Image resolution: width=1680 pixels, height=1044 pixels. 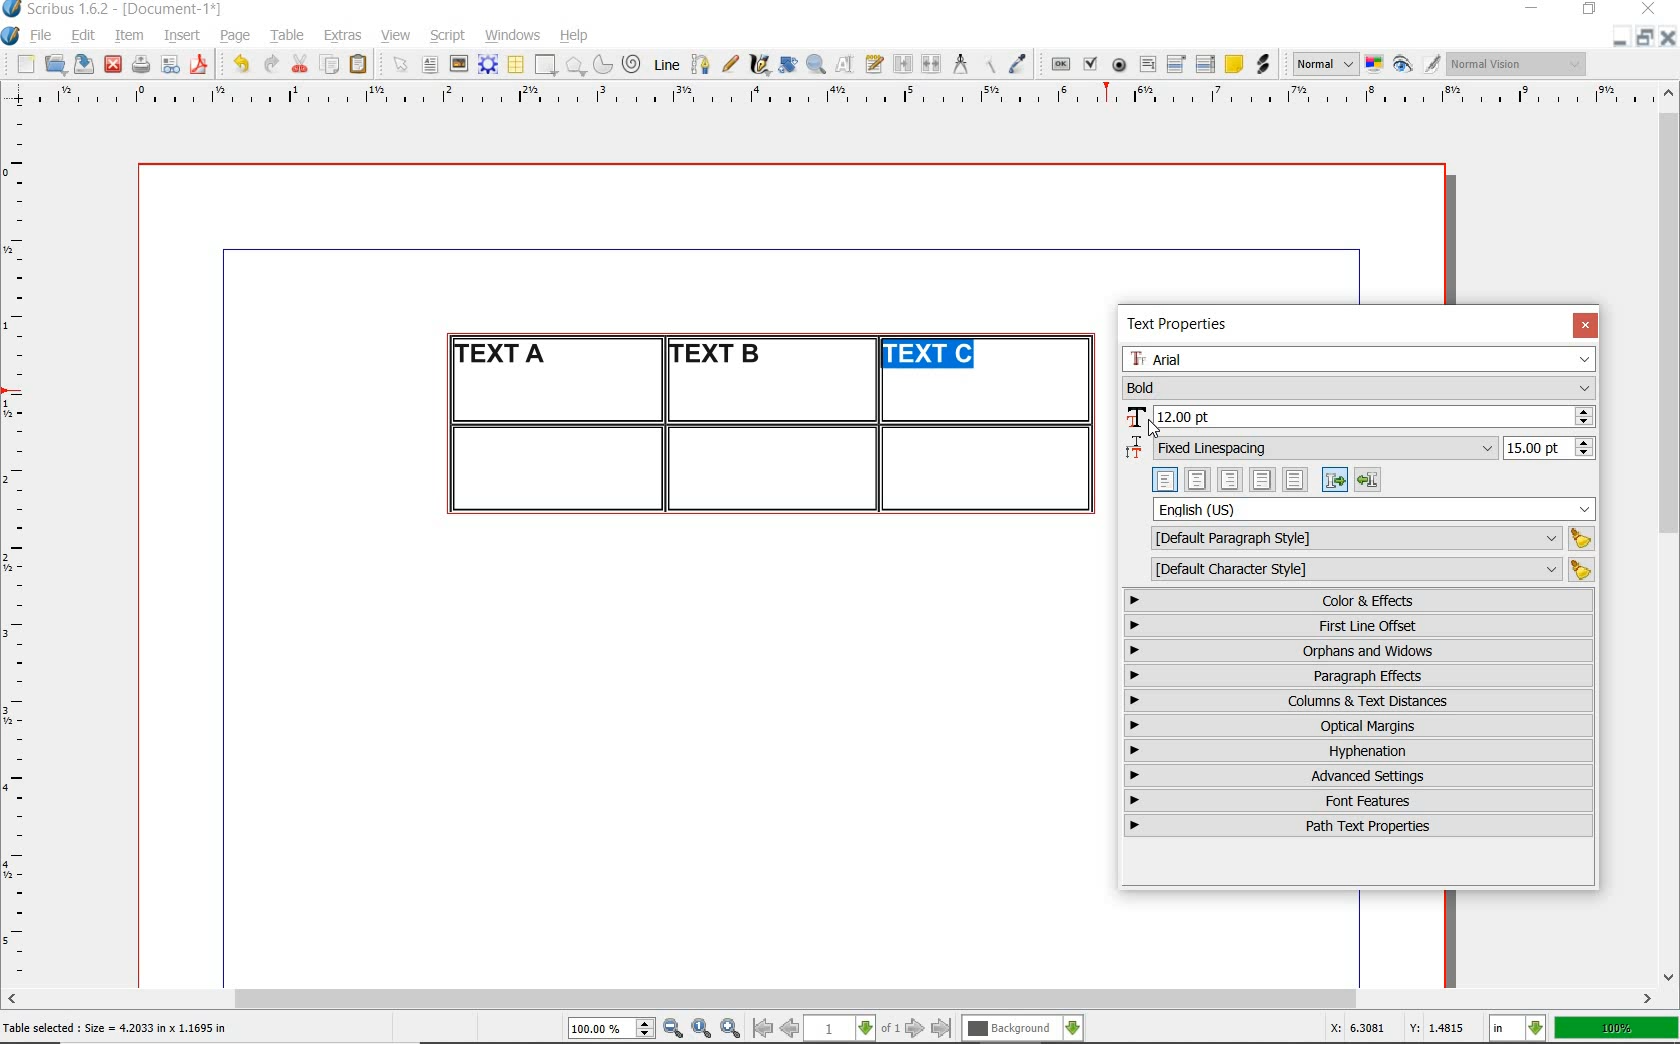 What do you see at coordinates (1206, 64) in the screenshot?
I see `pdf list box` at bounding box center [1206, 64].